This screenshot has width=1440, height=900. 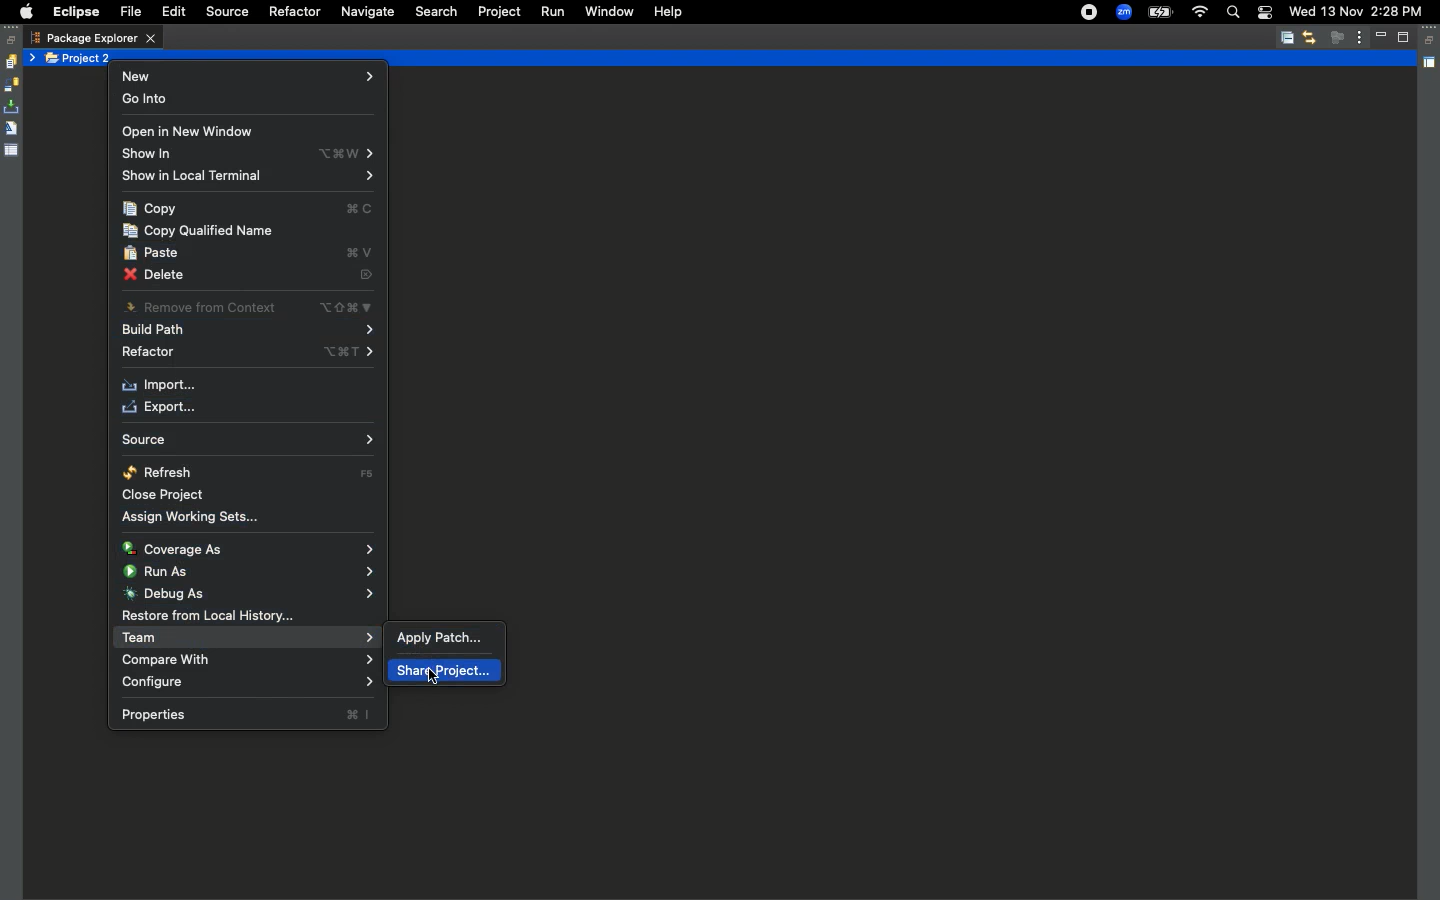 What do you see at coordinates (224, 12) in the screenshot?
I see `Source` at bounding box center [224, 12].